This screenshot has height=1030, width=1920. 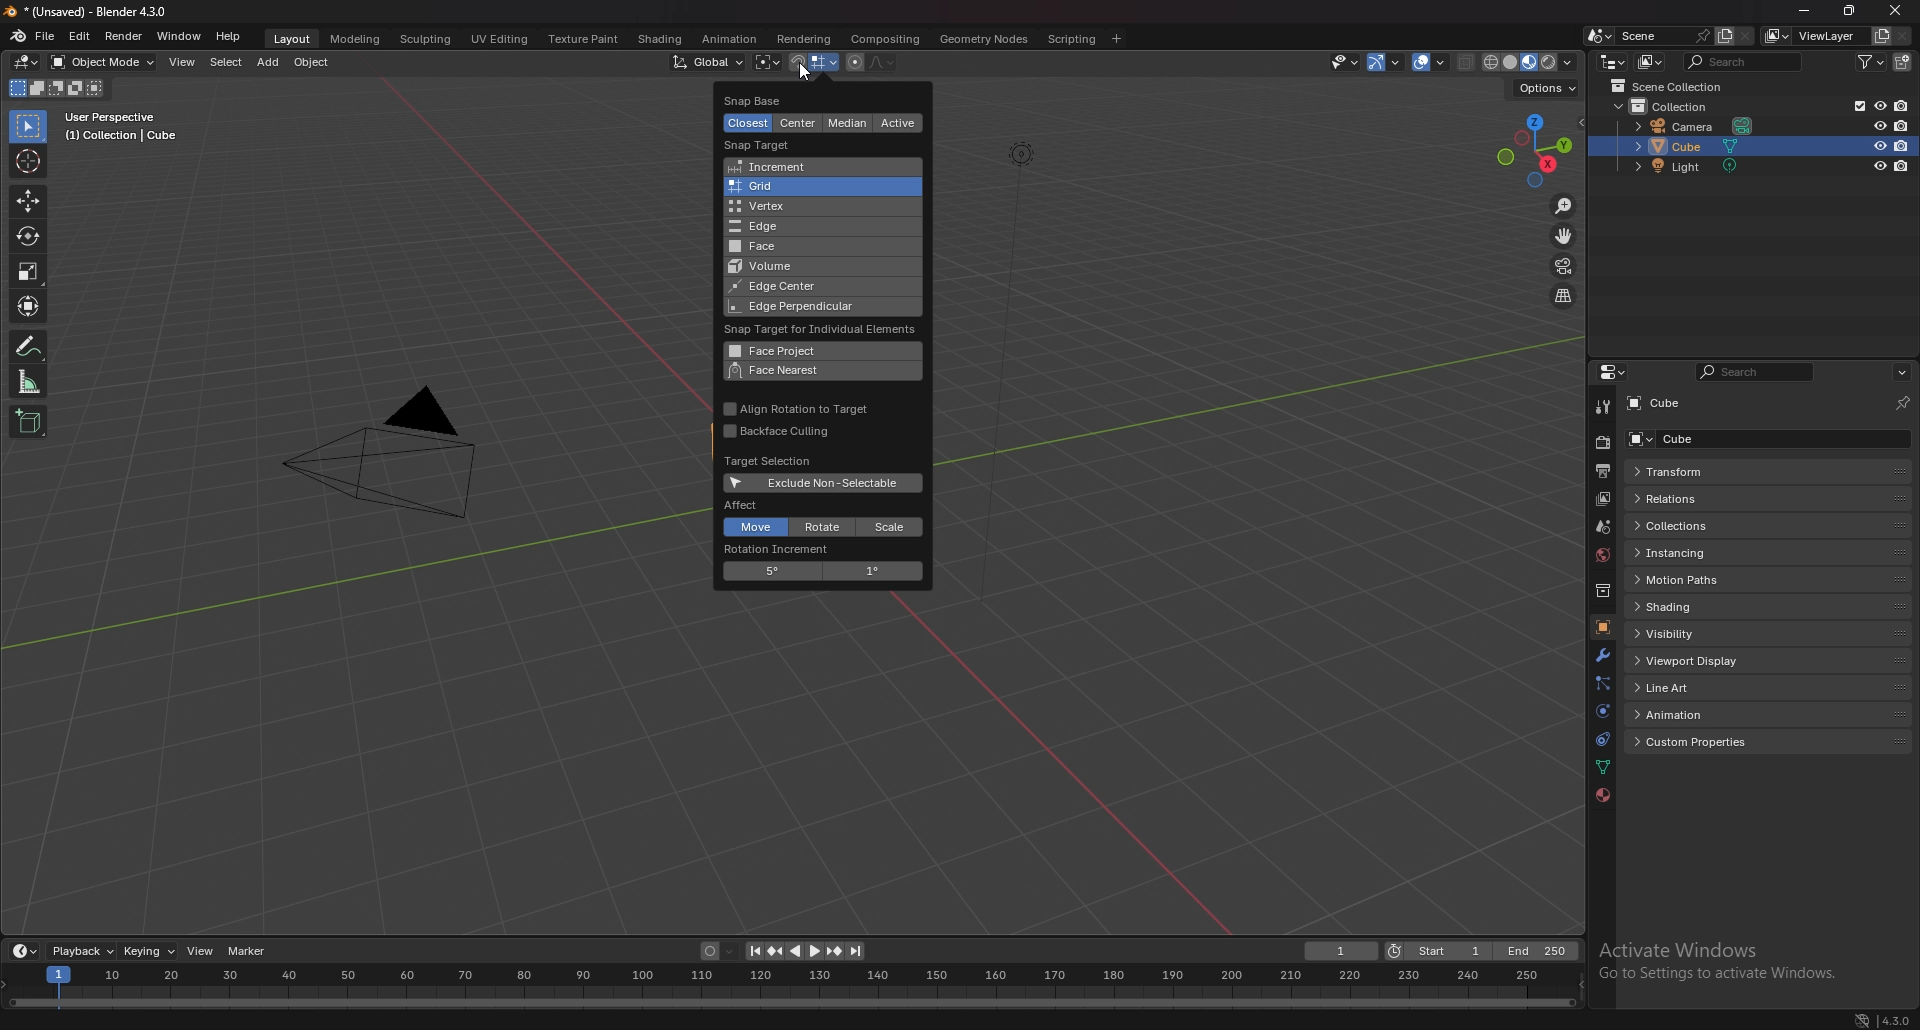 What do you see at coordinates (1601, 407) in the screenshot?
I see `tool` at bounding box center [1601, 407].